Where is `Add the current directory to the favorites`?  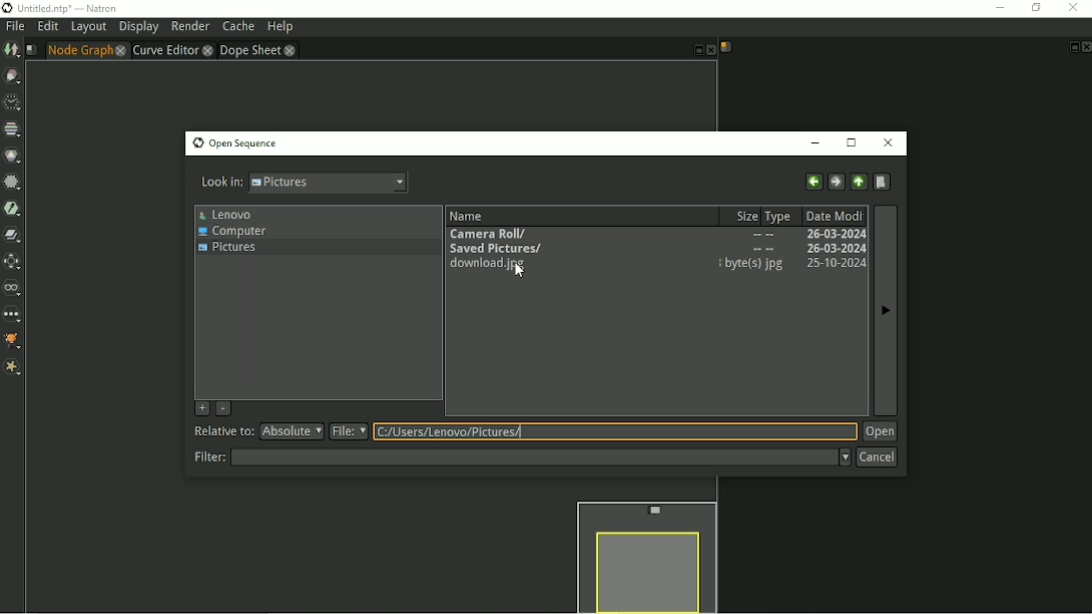
Add the current directory to the favorites is located at coordinates (200, 407).